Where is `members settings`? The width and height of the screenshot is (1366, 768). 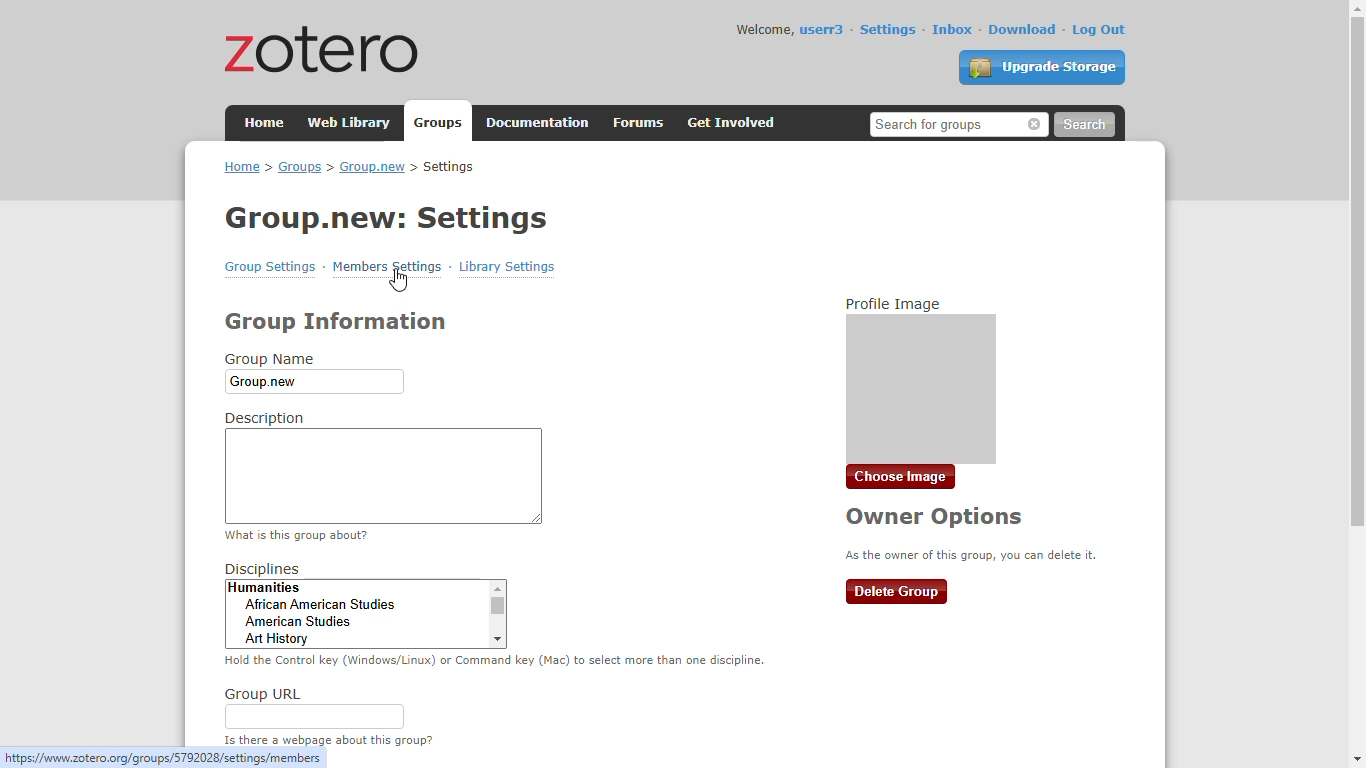 members settings is located at coordinates (386, 266).